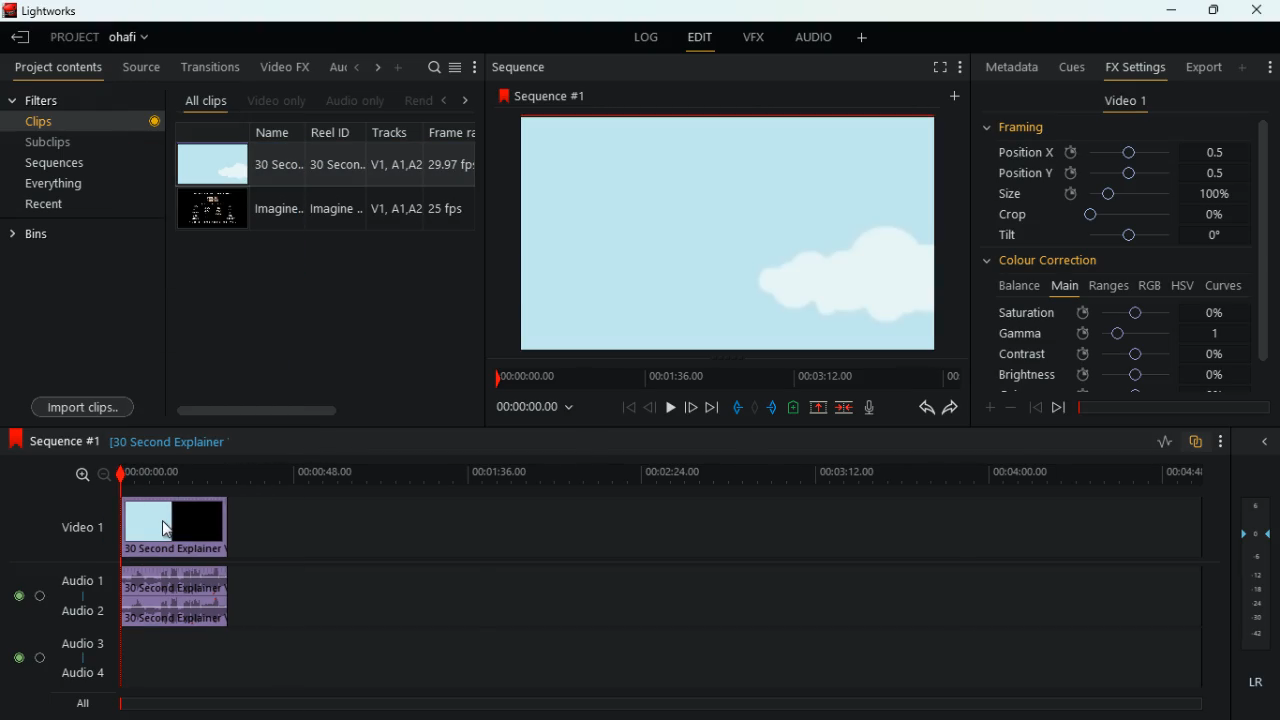  Describe the element at coordinates (398, 67) in the screenshot. I see `more` at that location.